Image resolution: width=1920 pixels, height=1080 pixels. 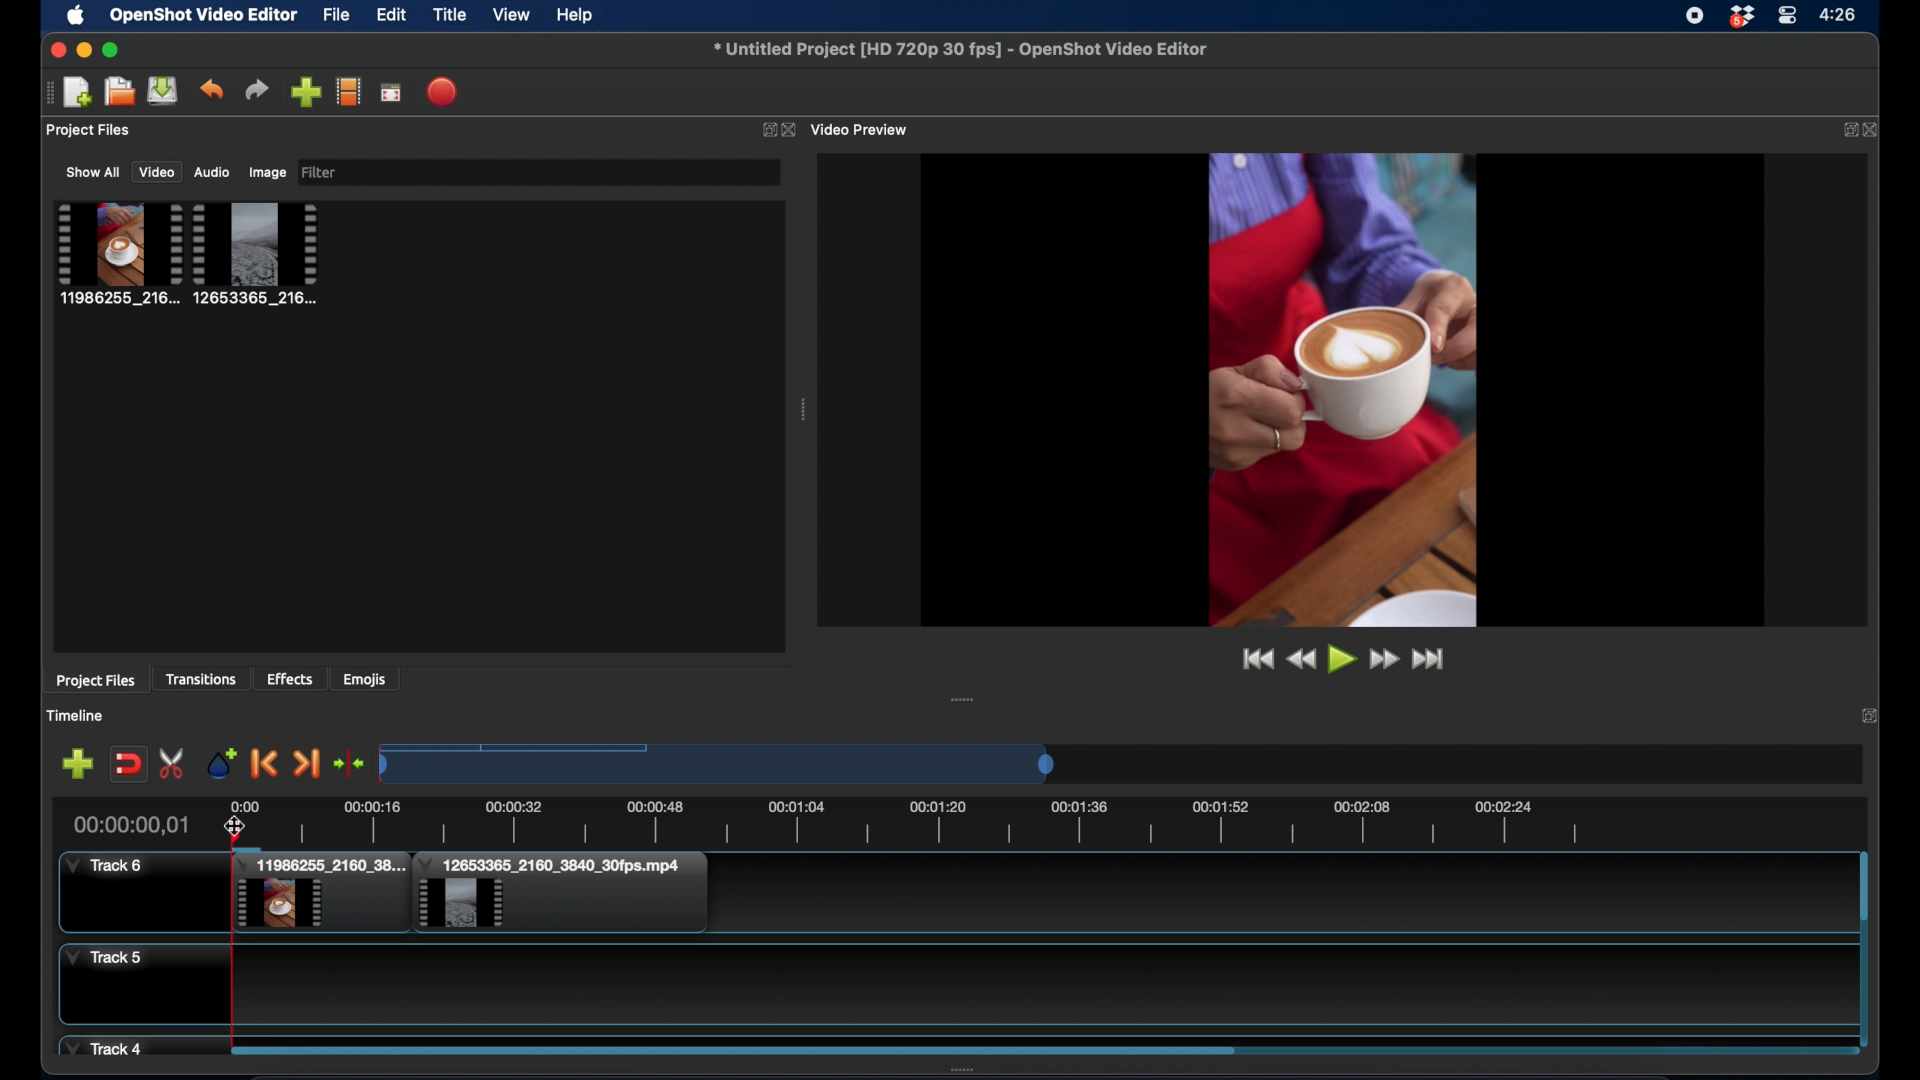 What do you see at coordinates (266, 765) in the screenshot?
I see `previous marker` at bounding box center [266, 765].